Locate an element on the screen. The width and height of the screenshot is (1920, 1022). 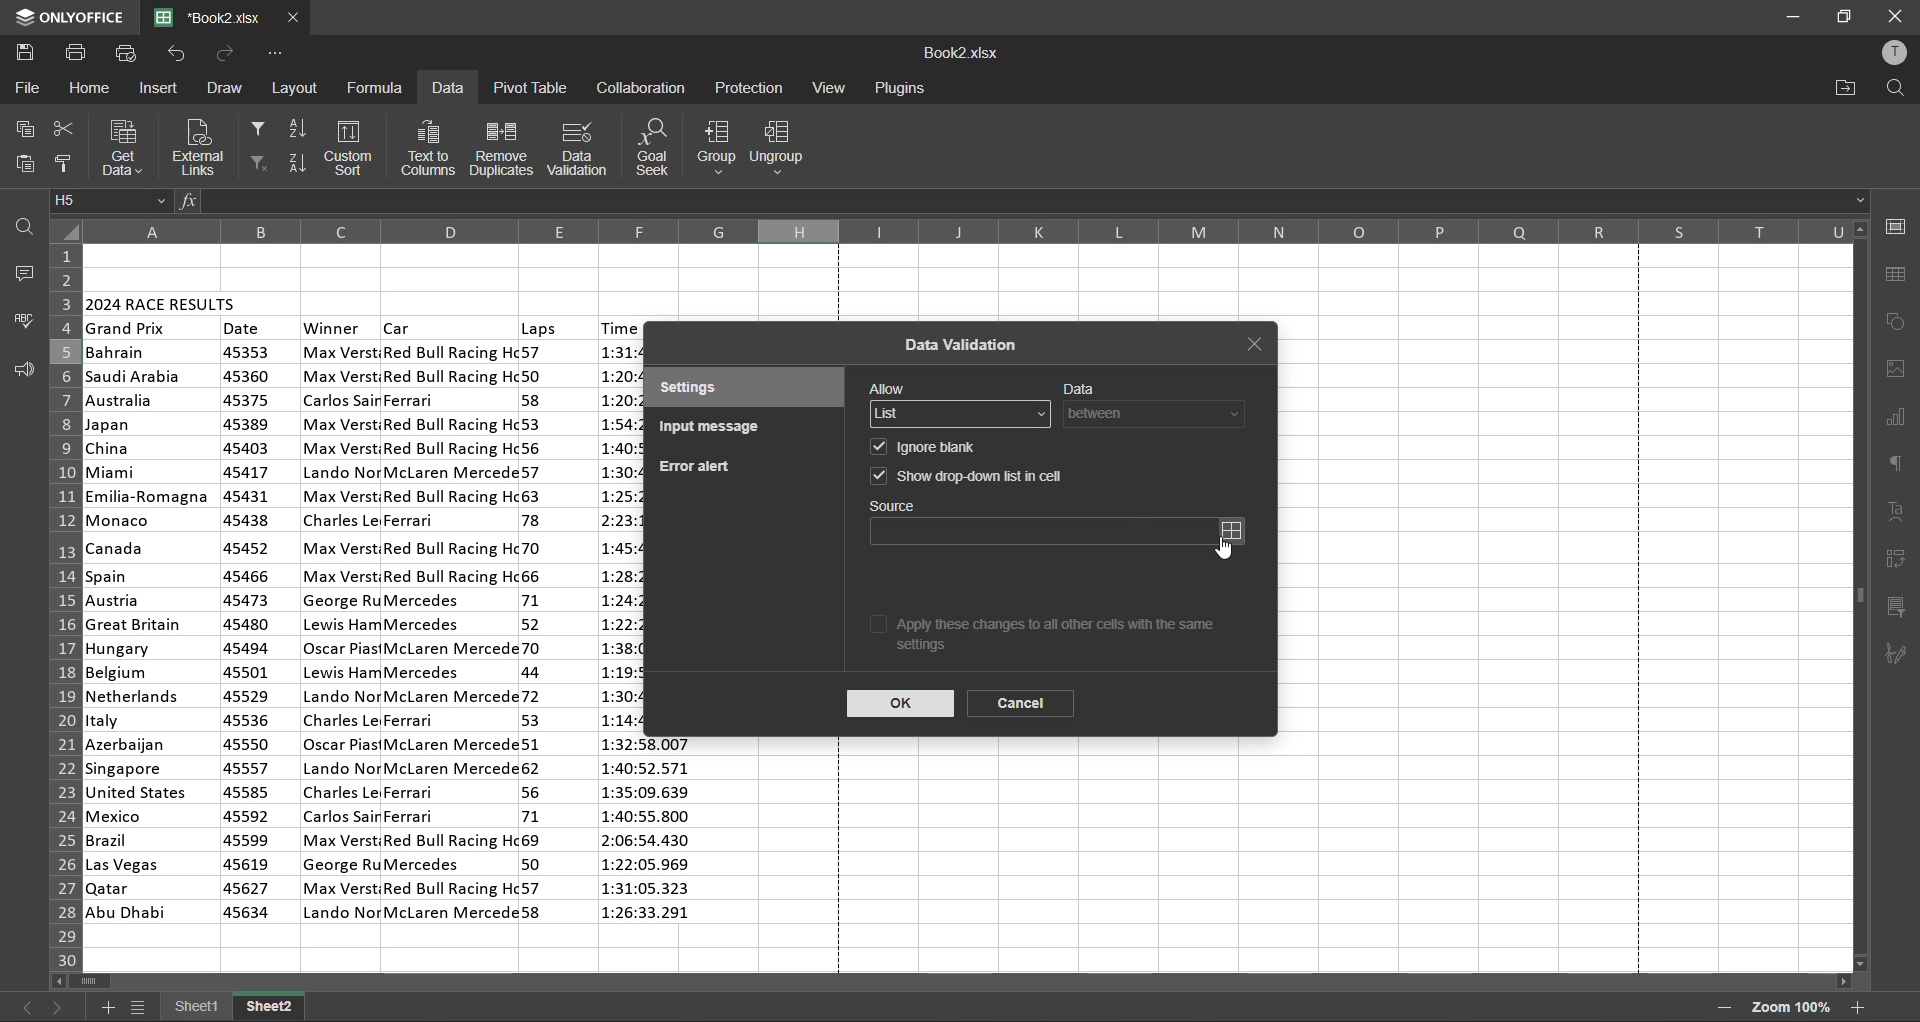
allow is located at coordinates (888, 387).